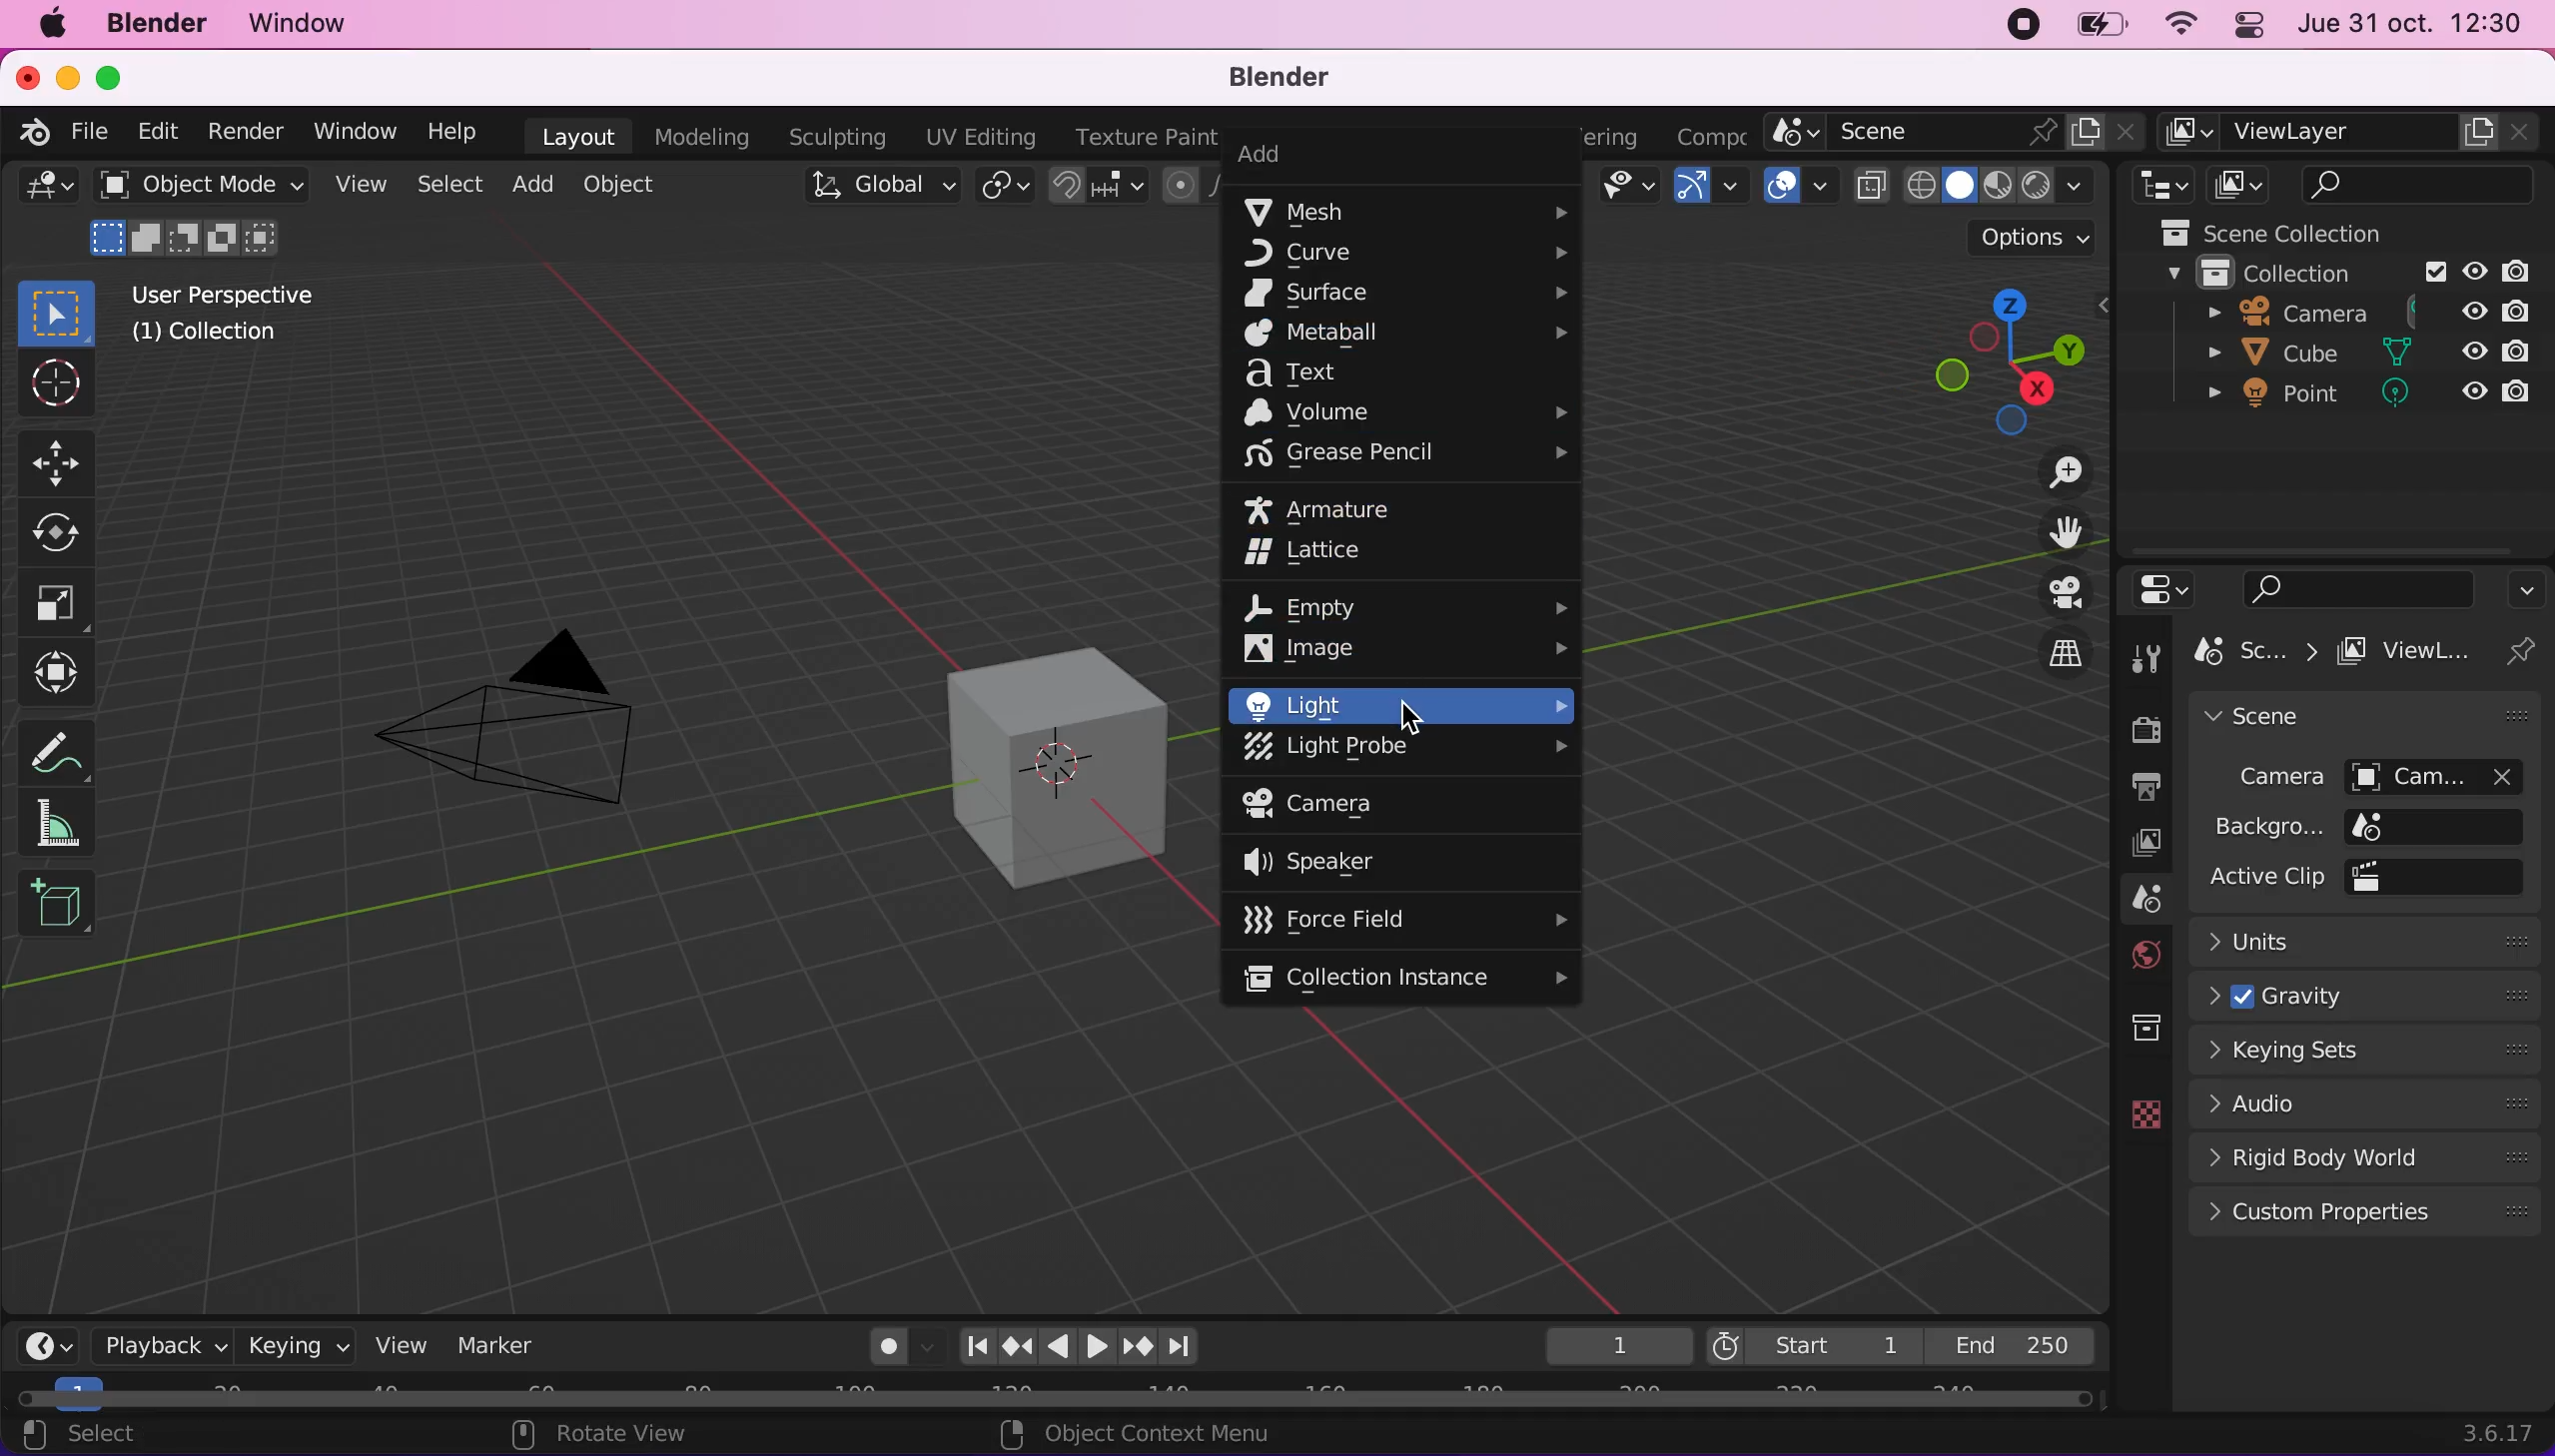 The height and width of the screenshot is (1456, 2555). What do you see at coordinates (2371, 945) in the screenshot?
I see `units` at bounding box center [2371, 945].